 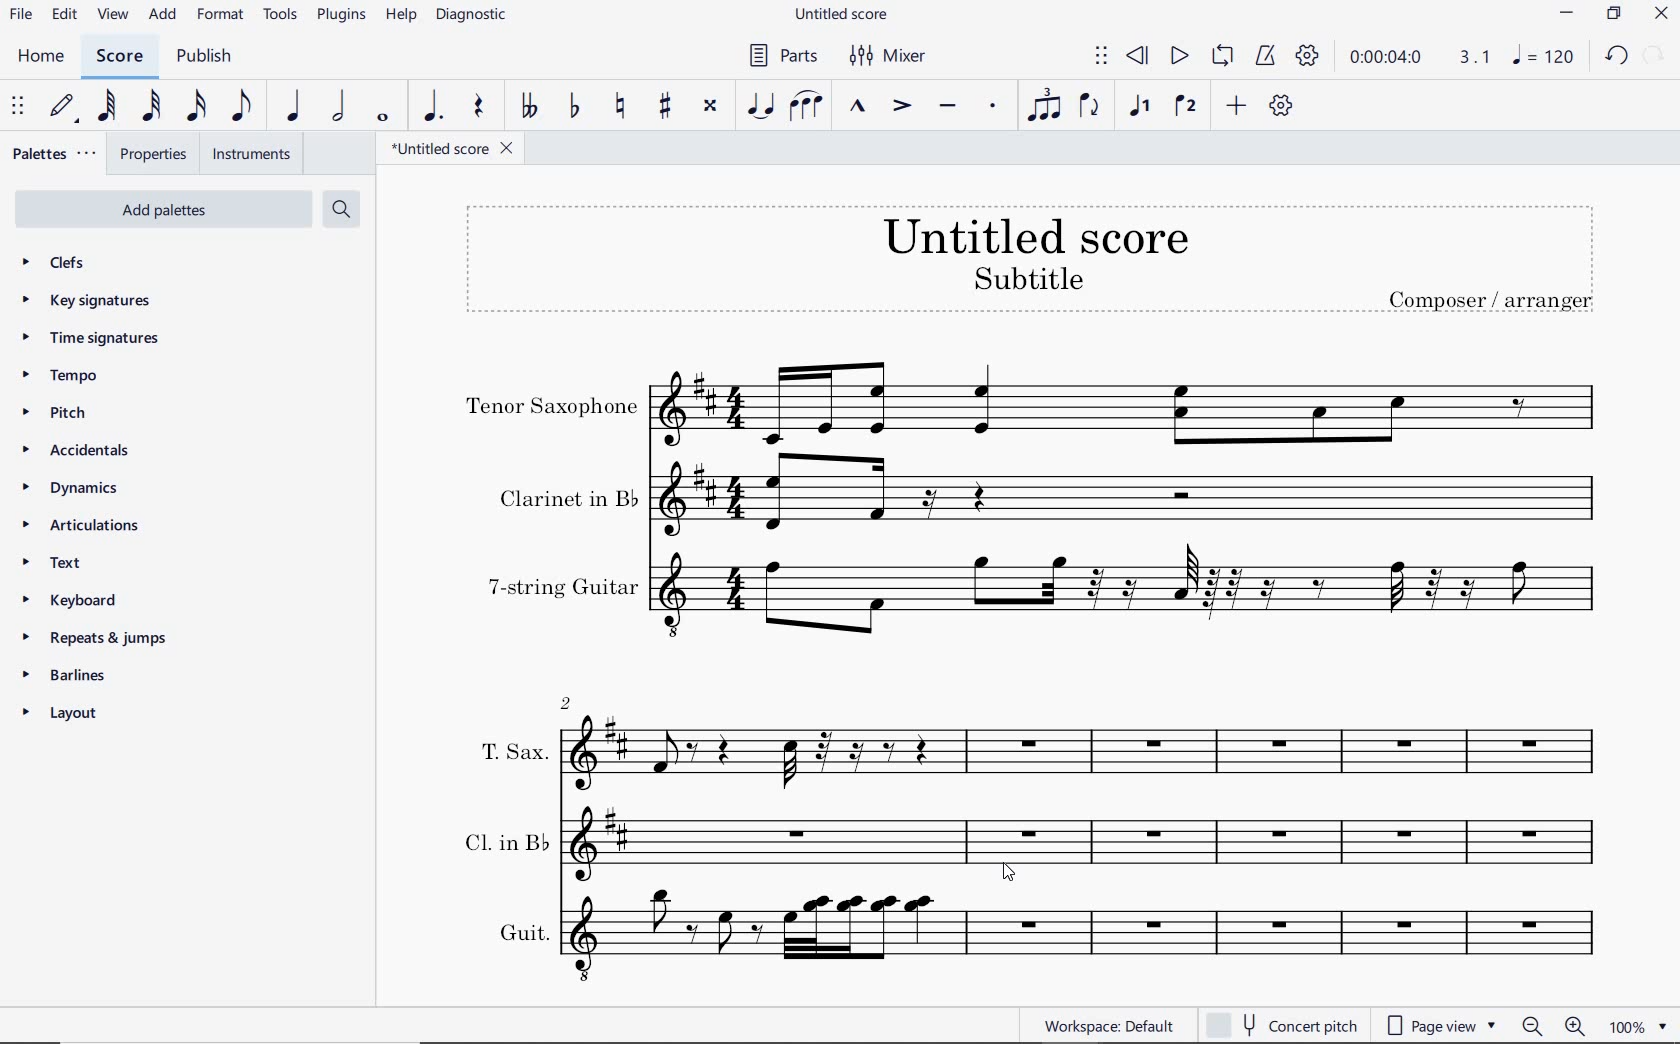 I want to click on EDIT, so click(x=65, y=15).